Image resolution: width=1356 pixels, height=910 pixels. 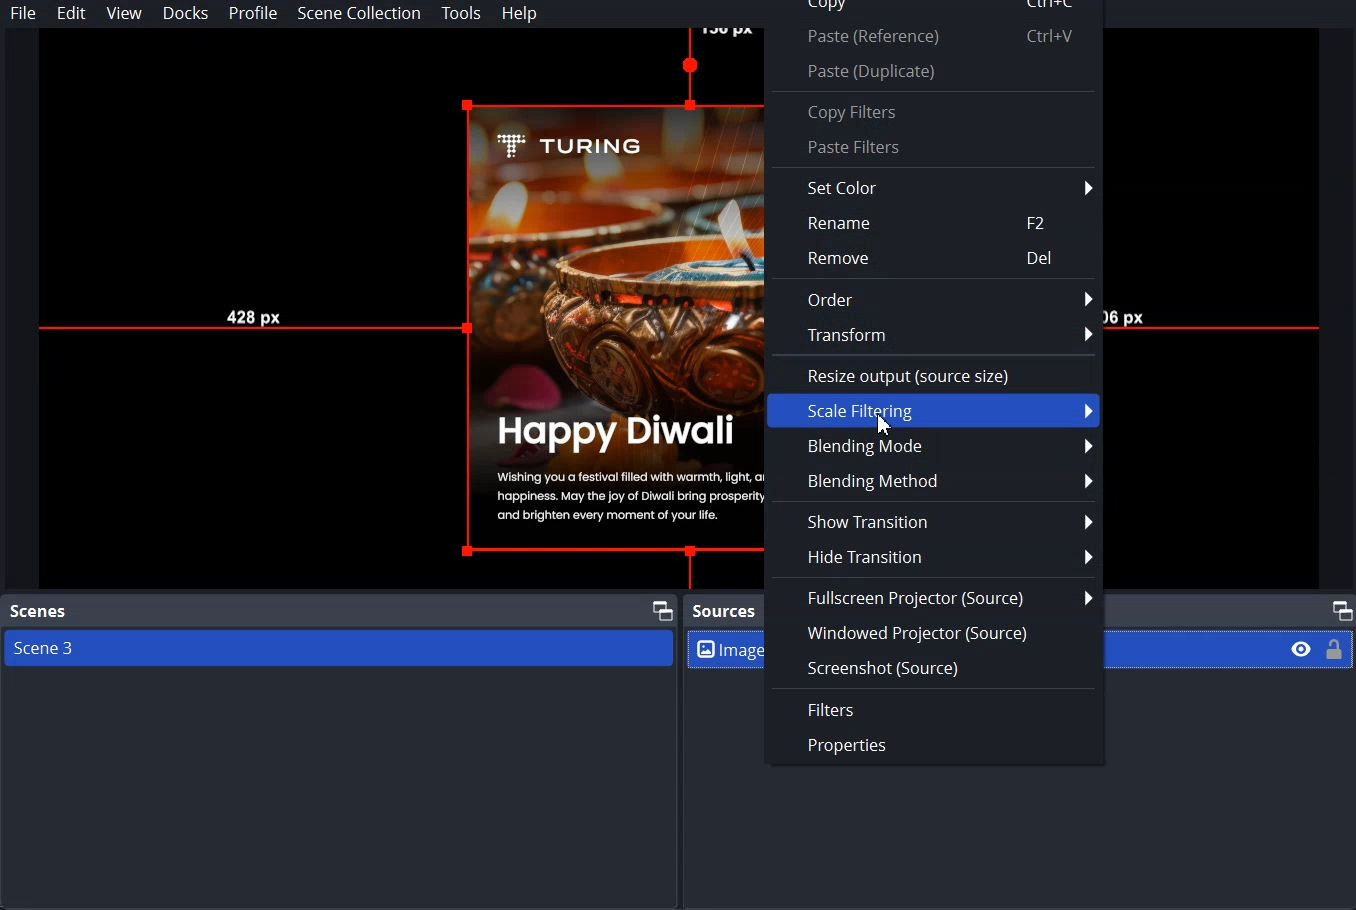 What do you see at coordinates (933, 521) in the screenshot?
I see `Show transition` at bounding box center [933, 521].